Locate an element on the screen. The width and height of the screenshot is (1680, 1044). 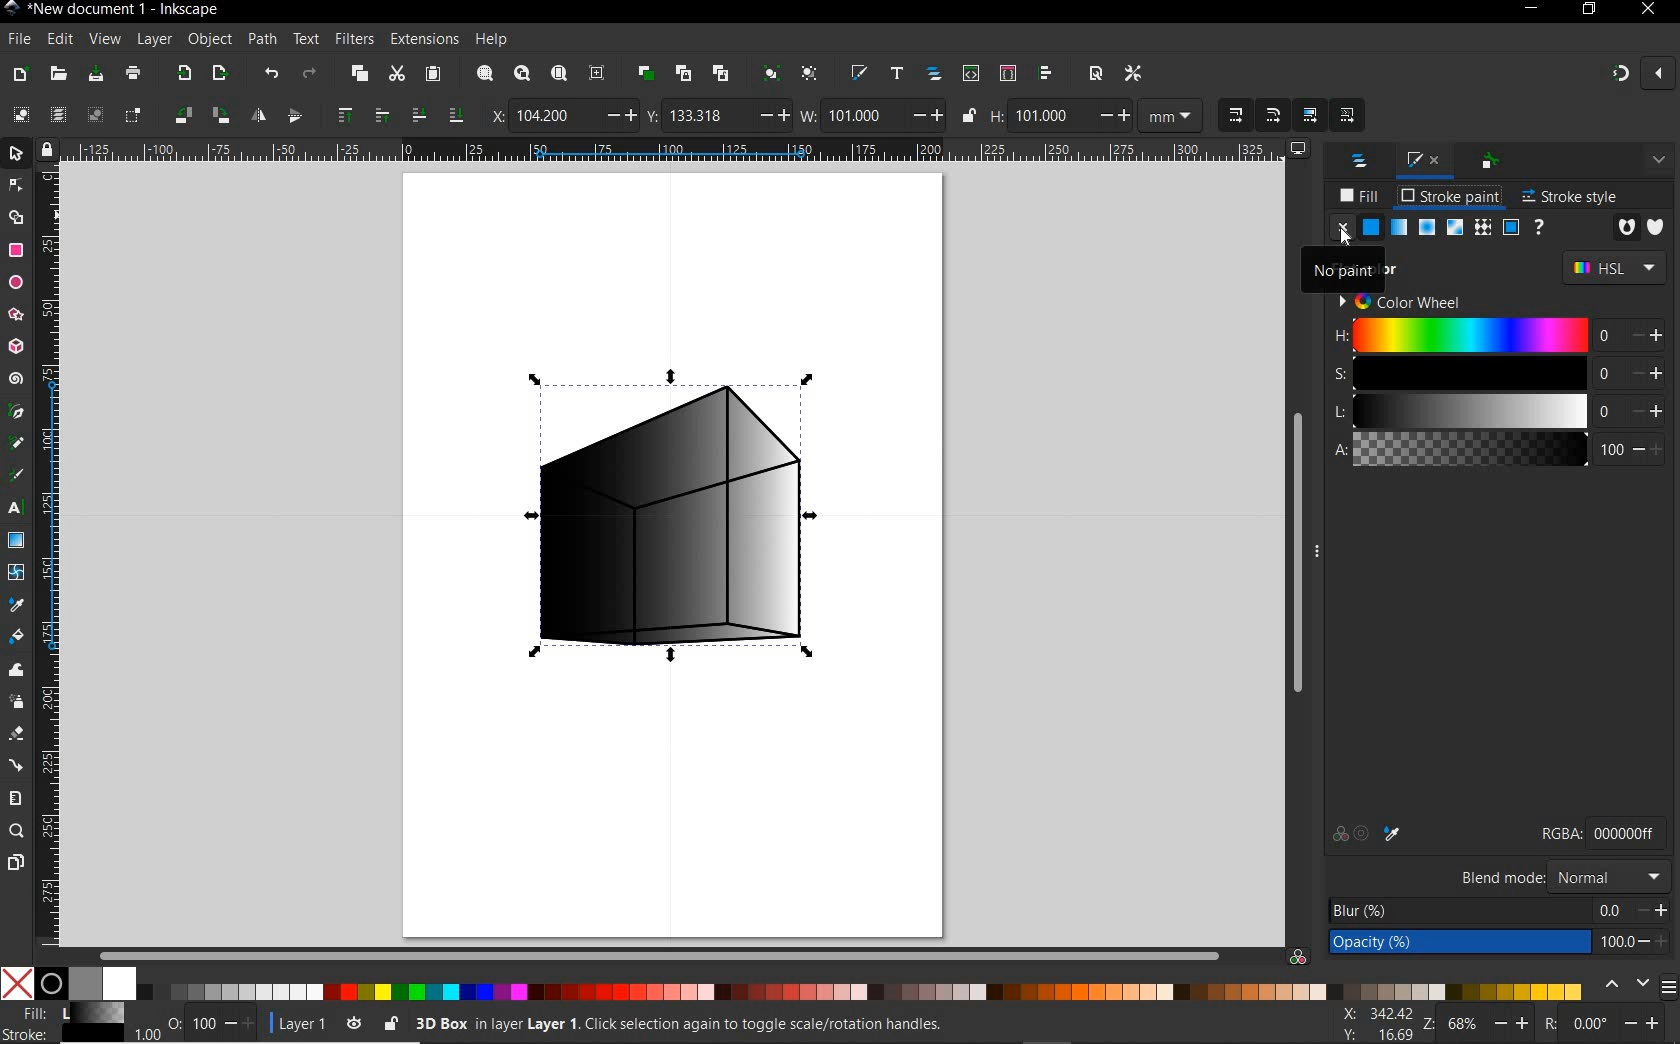
SCROLLBAR is located at coordinates (659, 956).